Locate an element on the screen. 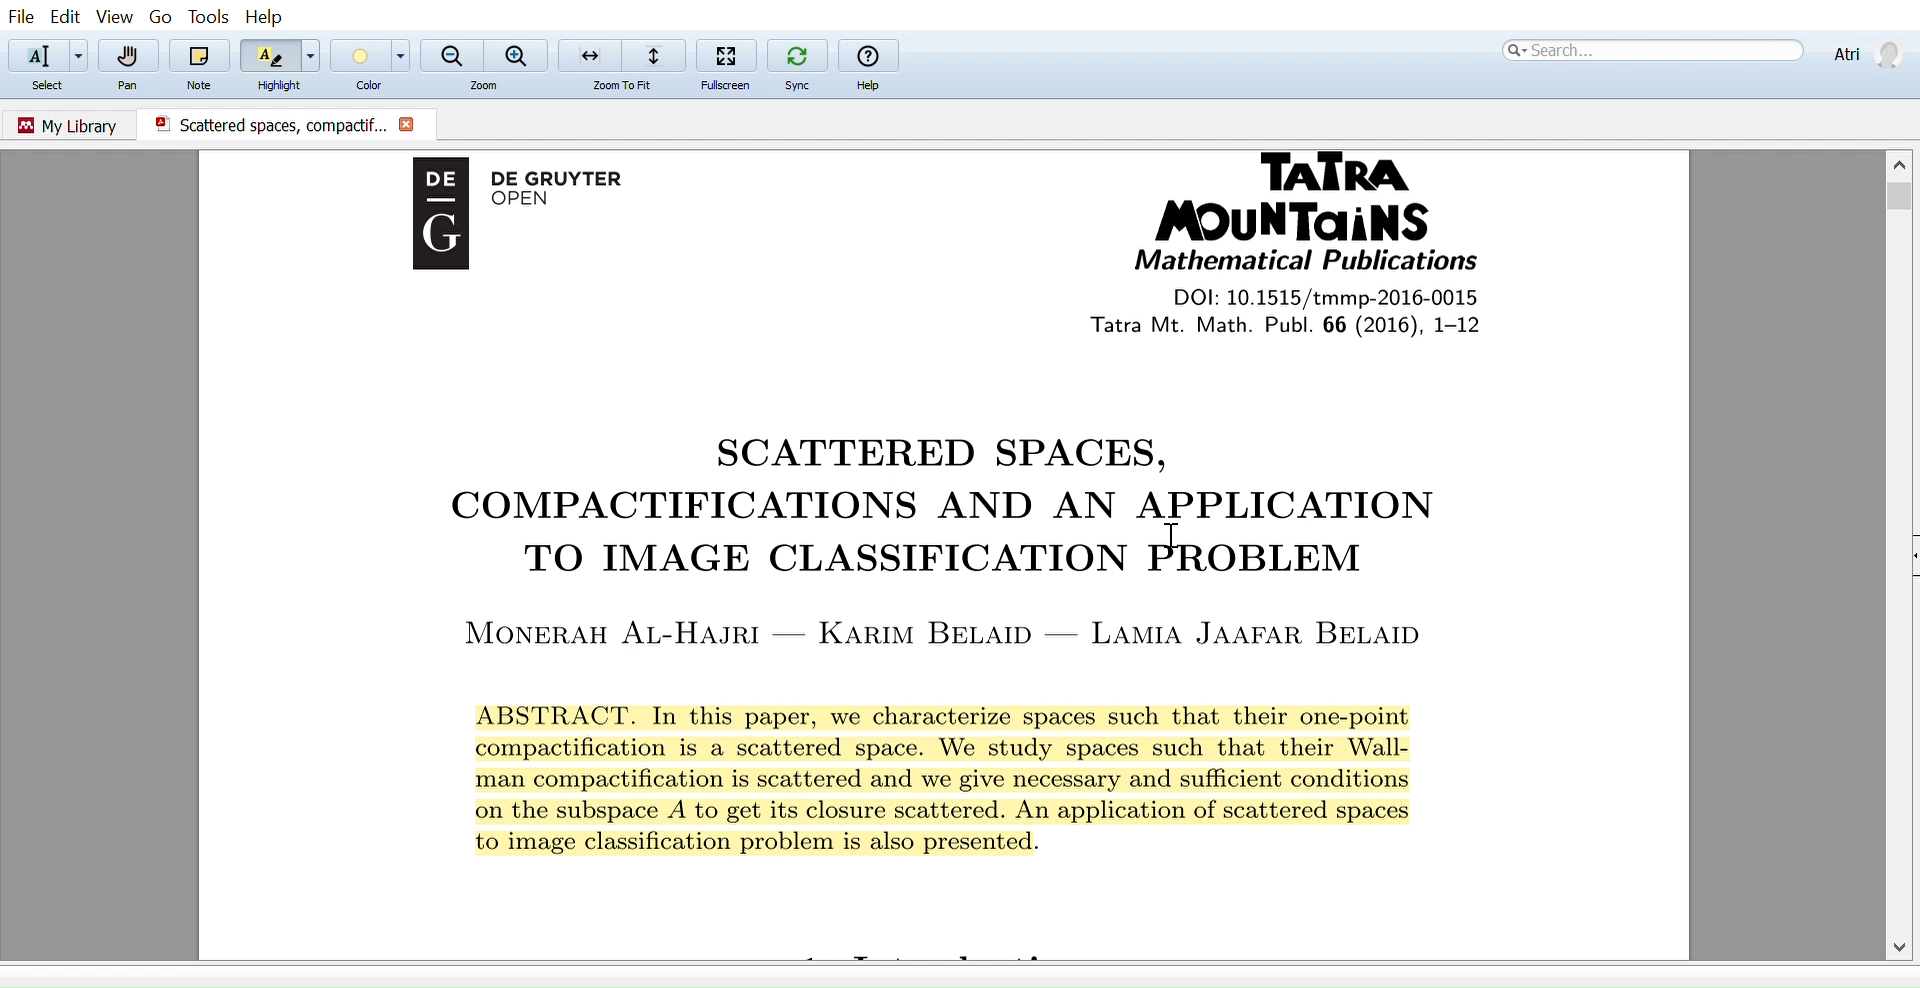 Image resolution: width=1920 pixels, height=988 pixels. Color options is located at coordinates (403, 55).